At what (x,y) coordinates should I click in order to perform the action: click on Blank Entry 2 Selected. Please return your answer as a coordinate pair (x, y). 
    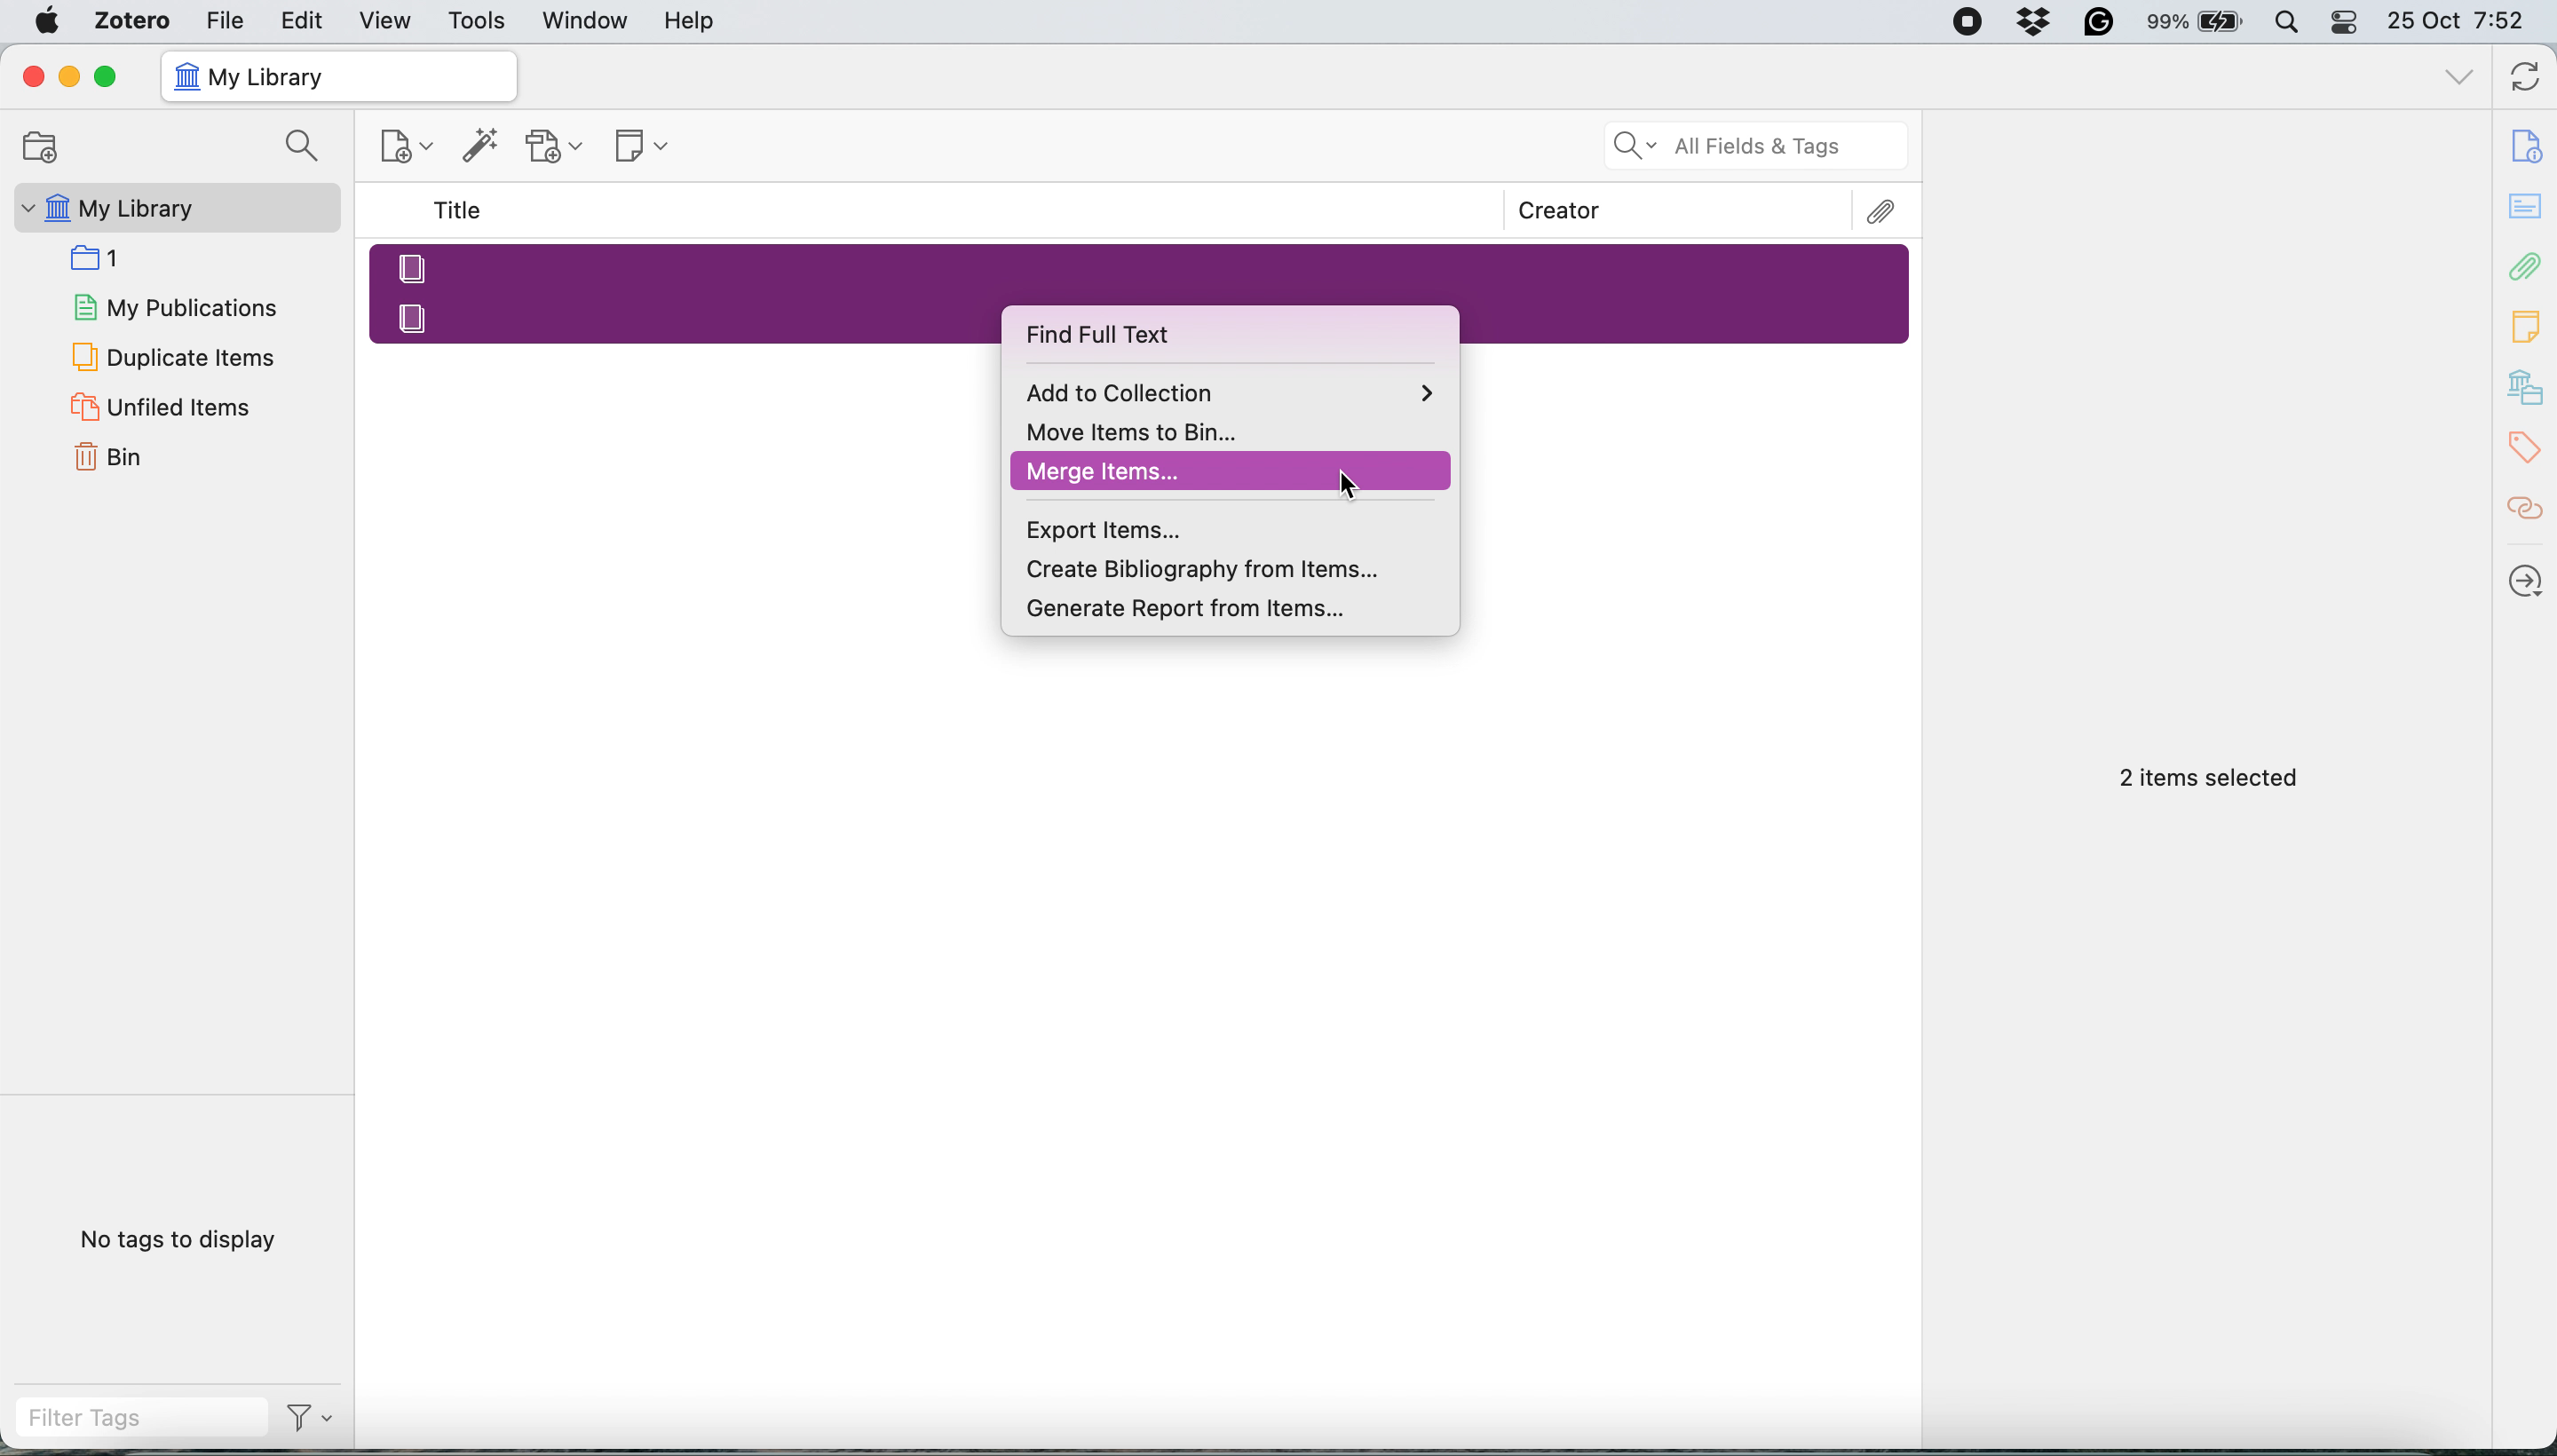
    Looking at the image, I should click on (684, 315).